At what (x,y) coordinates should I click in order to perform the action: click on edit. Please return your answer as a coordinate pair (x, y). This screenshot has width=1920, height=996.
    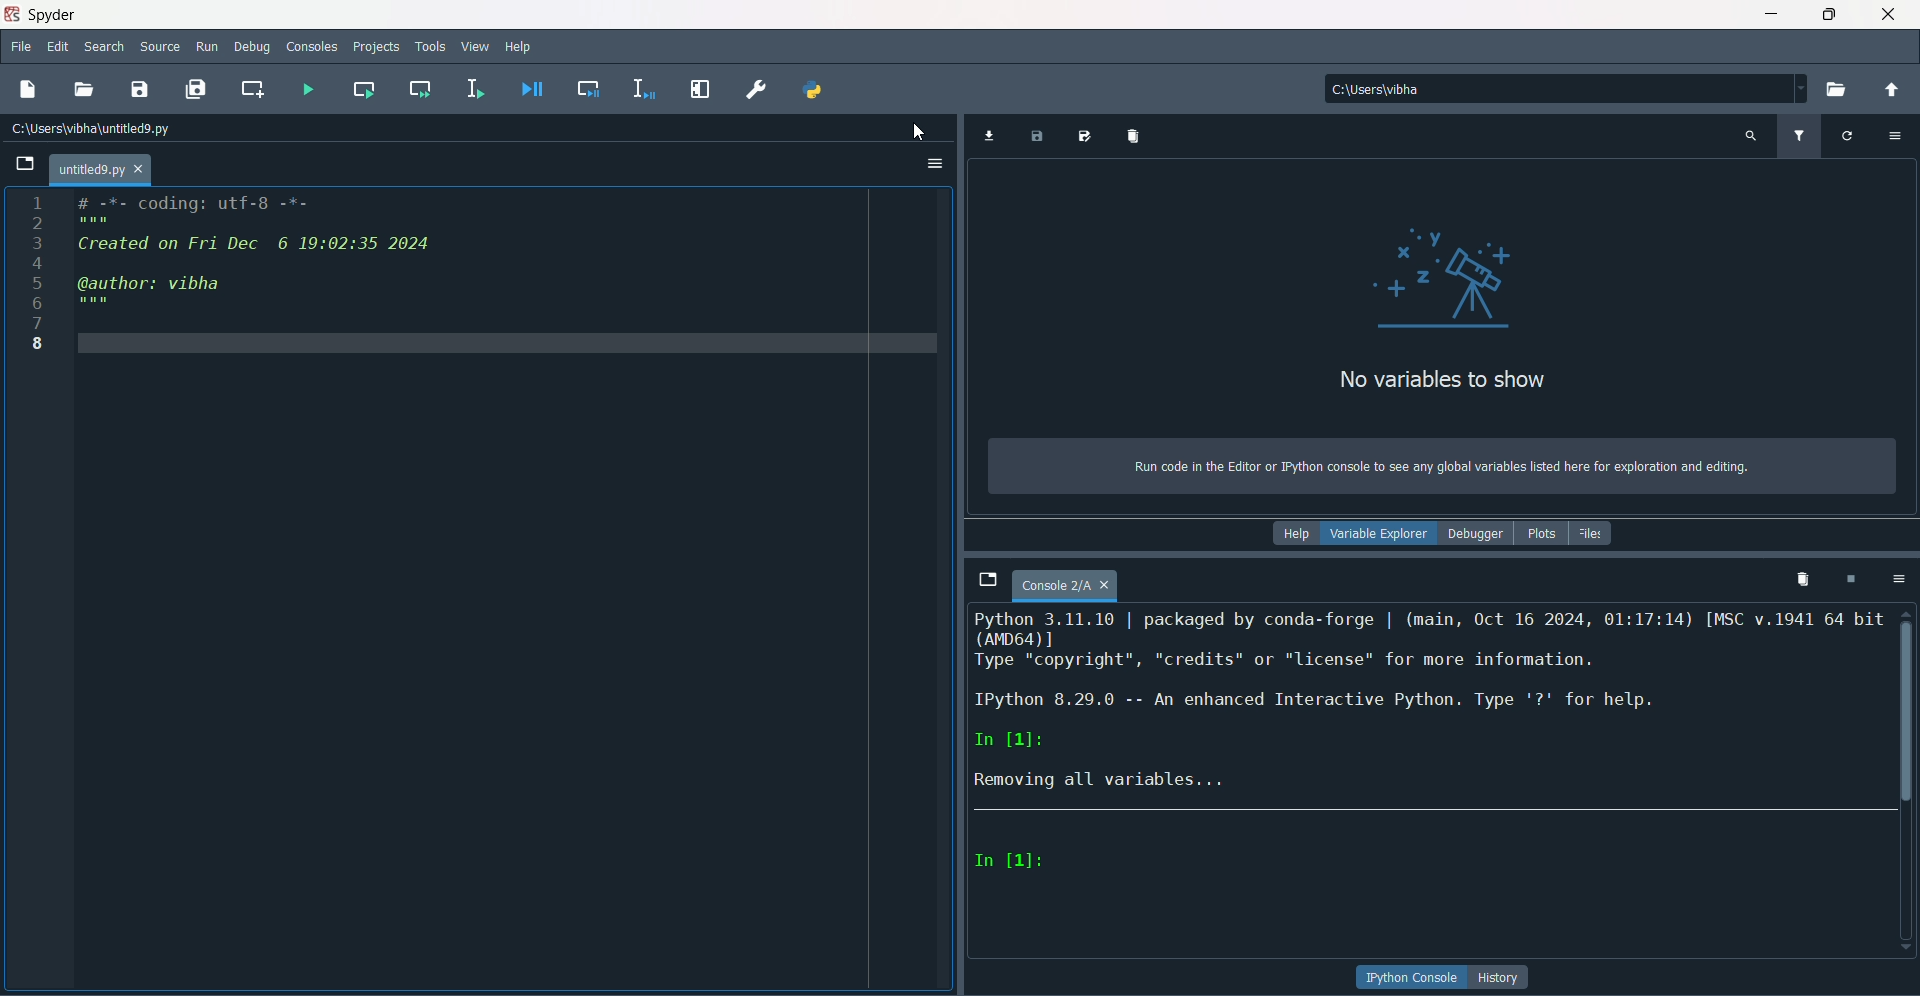
    Looking at the image, I should click on (58, 48).